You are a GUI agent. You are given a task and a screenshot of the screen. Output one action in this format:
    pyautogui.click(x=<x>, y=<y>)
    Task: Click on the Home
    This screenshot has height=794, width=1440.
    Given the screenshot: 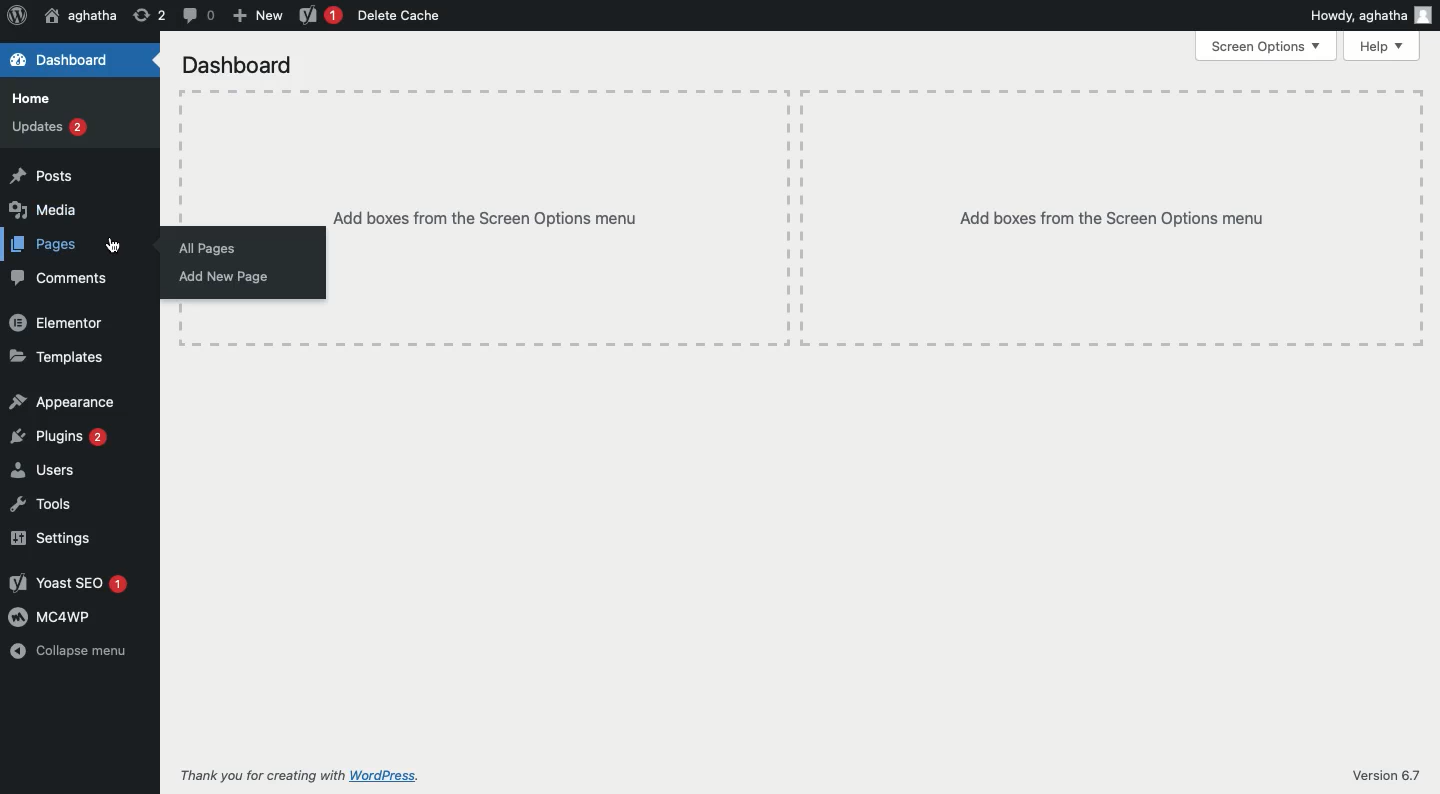 What is the action you would take?
    pyautogui.click(x=71, y=98)
    